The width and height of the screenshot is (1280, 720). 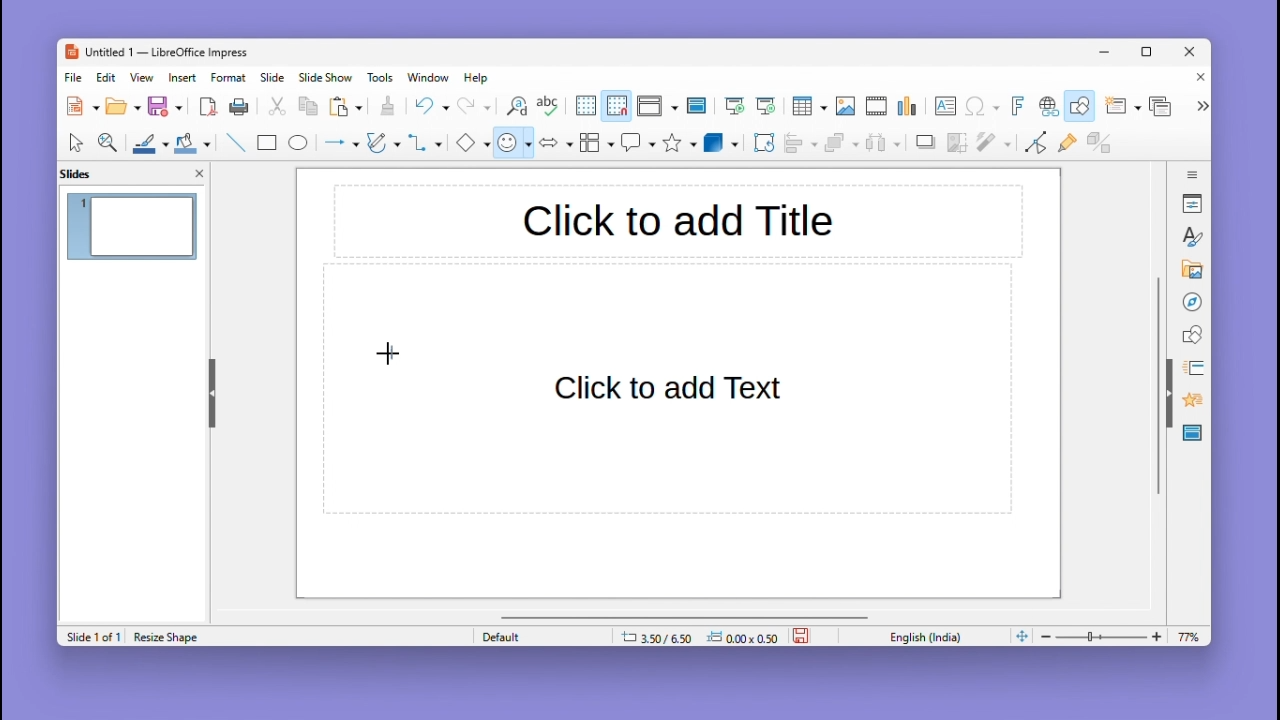 What do you see at coordinates (809, 107) in the screenshot?
I see `Table` at bounding box center [809, 107].